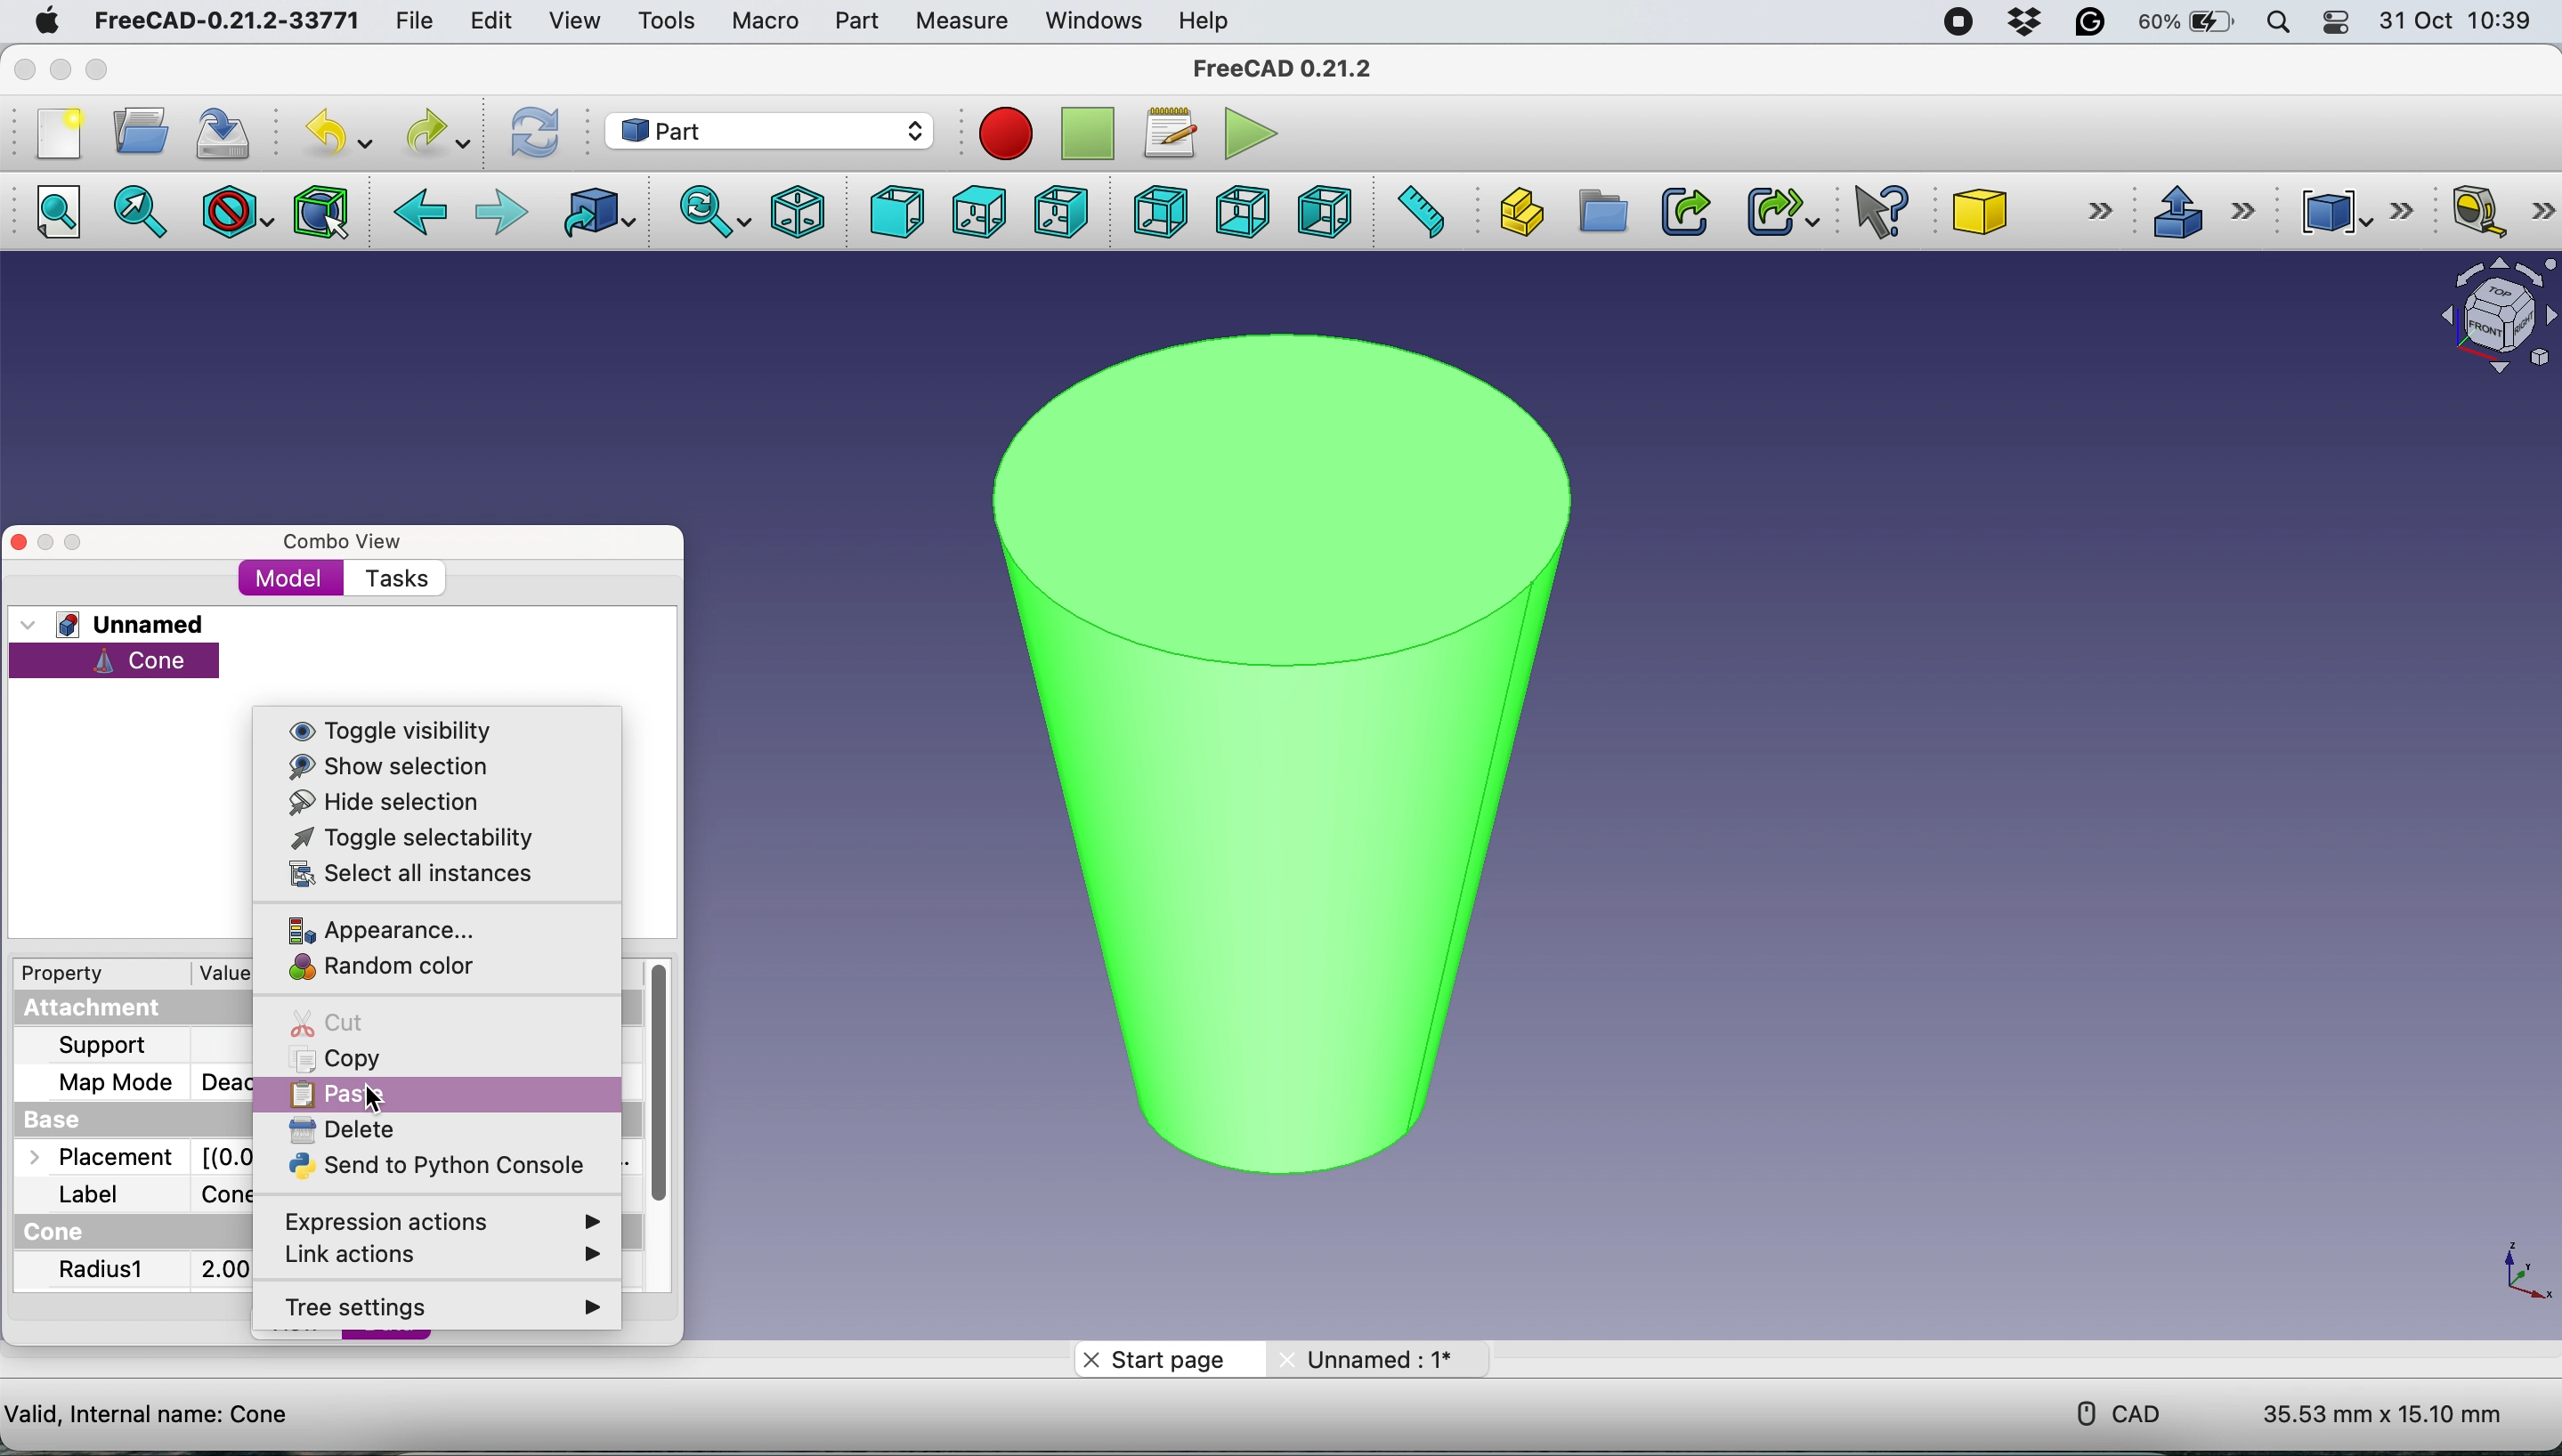  I want to click on show selection, so click(397, 766).